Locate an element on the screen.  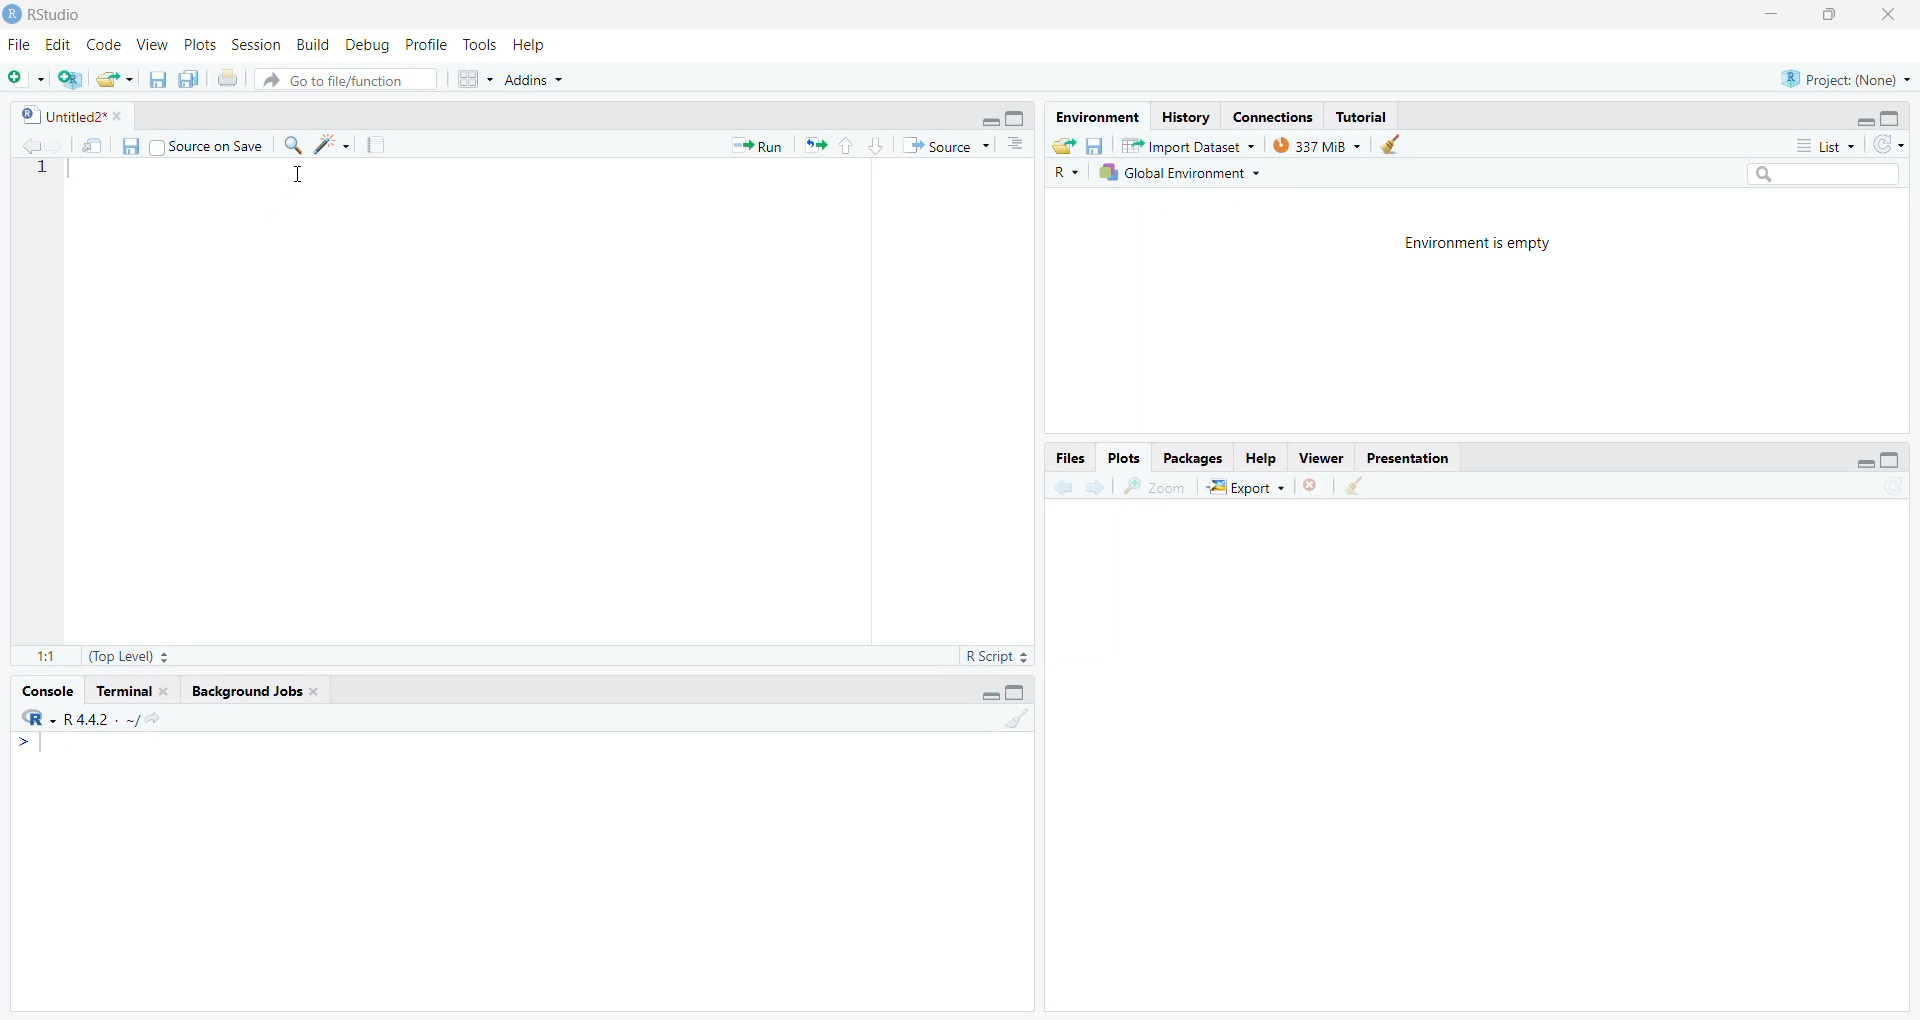
 Go to file/function is located at coordinates (343, 79).